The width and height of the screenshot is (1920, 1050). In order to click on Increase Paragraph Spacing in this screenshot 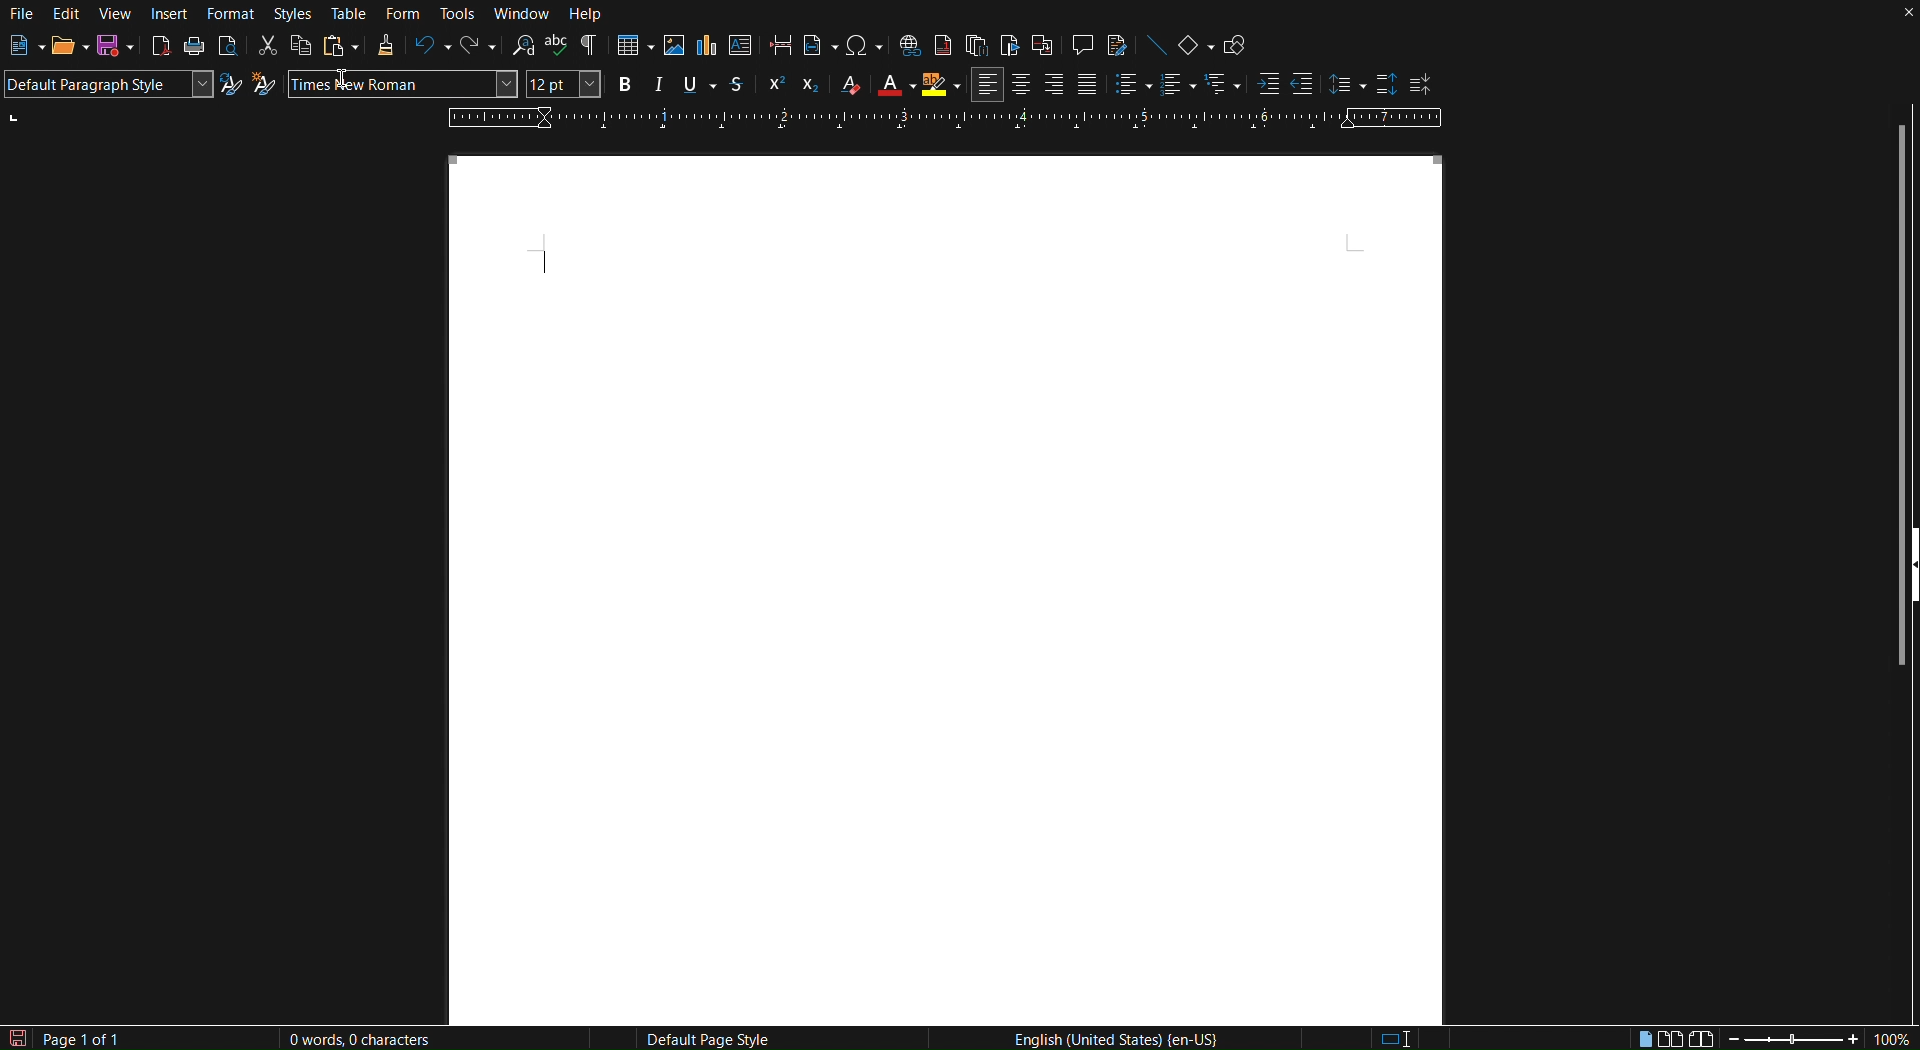, I will do `click(1389, 87)`.